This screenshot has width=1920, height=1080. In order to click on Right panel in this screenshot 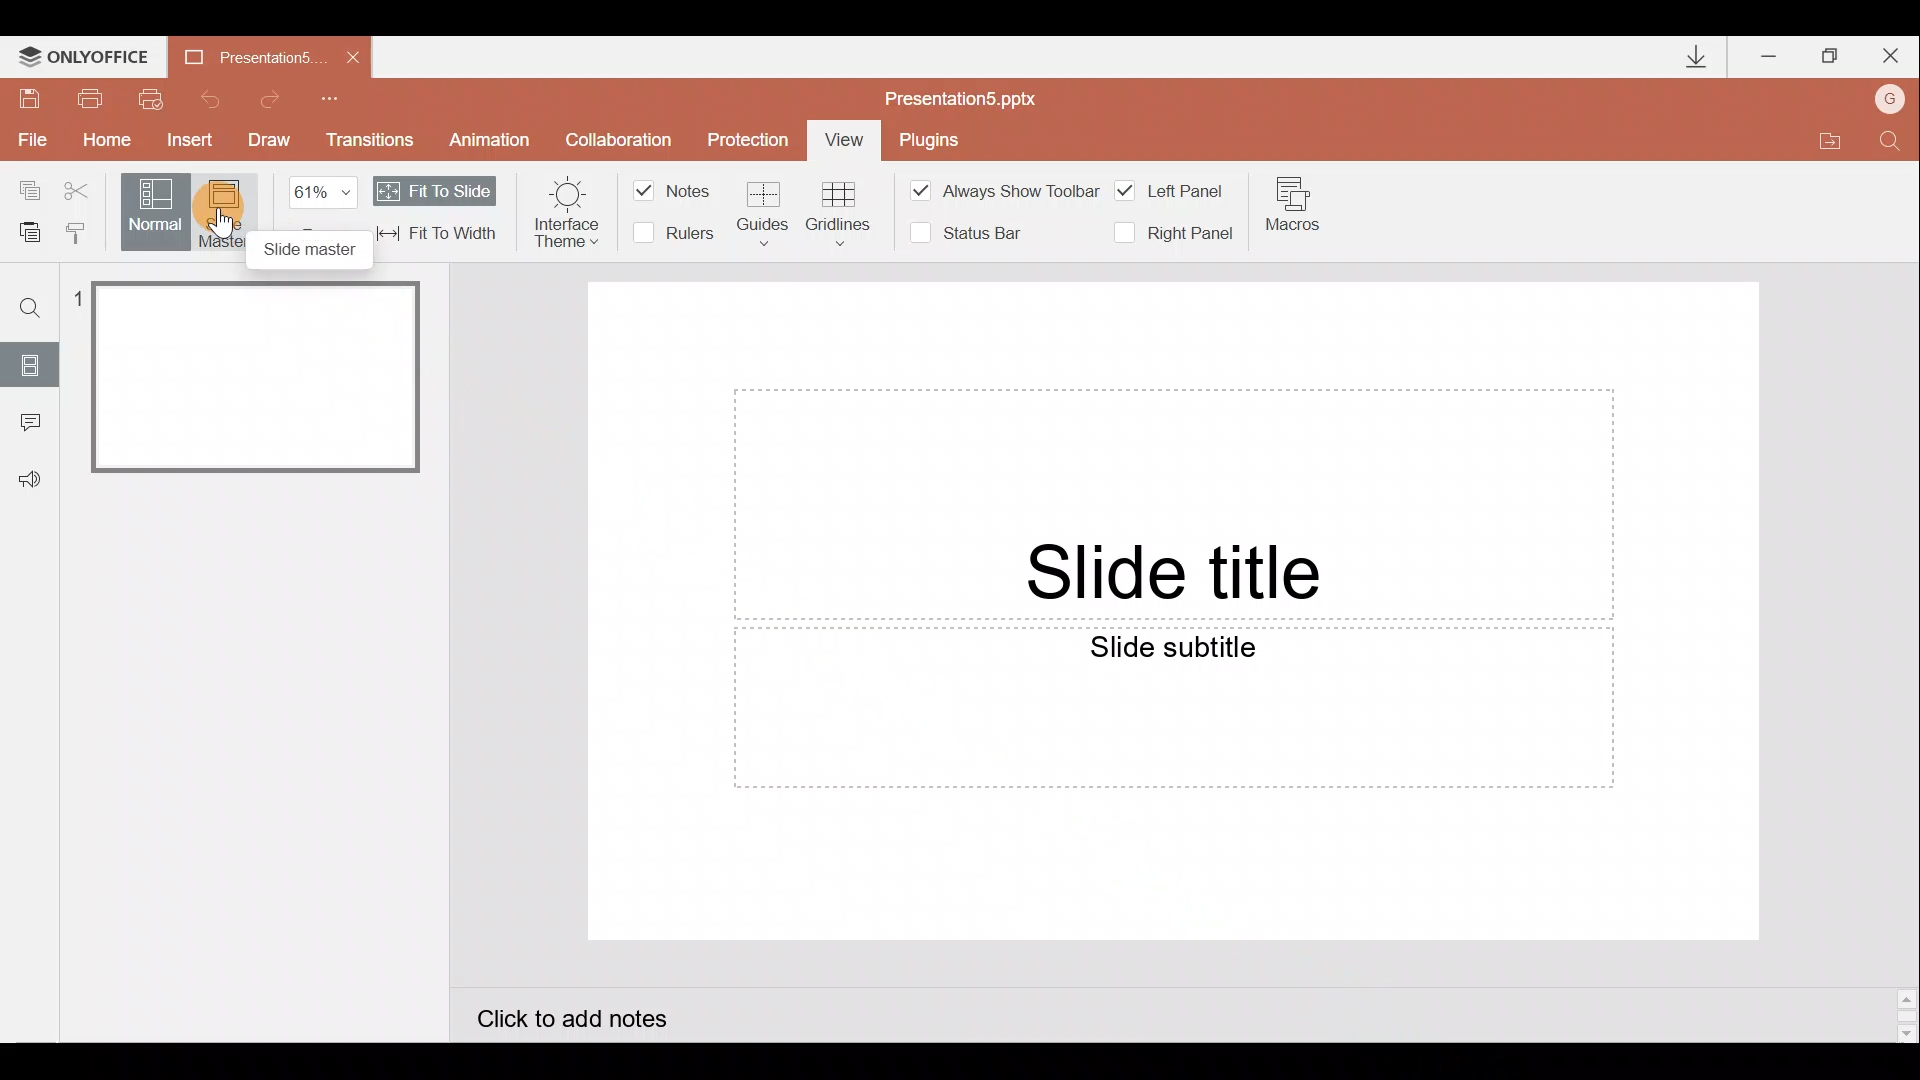, I will do `click(1180, 230)`.